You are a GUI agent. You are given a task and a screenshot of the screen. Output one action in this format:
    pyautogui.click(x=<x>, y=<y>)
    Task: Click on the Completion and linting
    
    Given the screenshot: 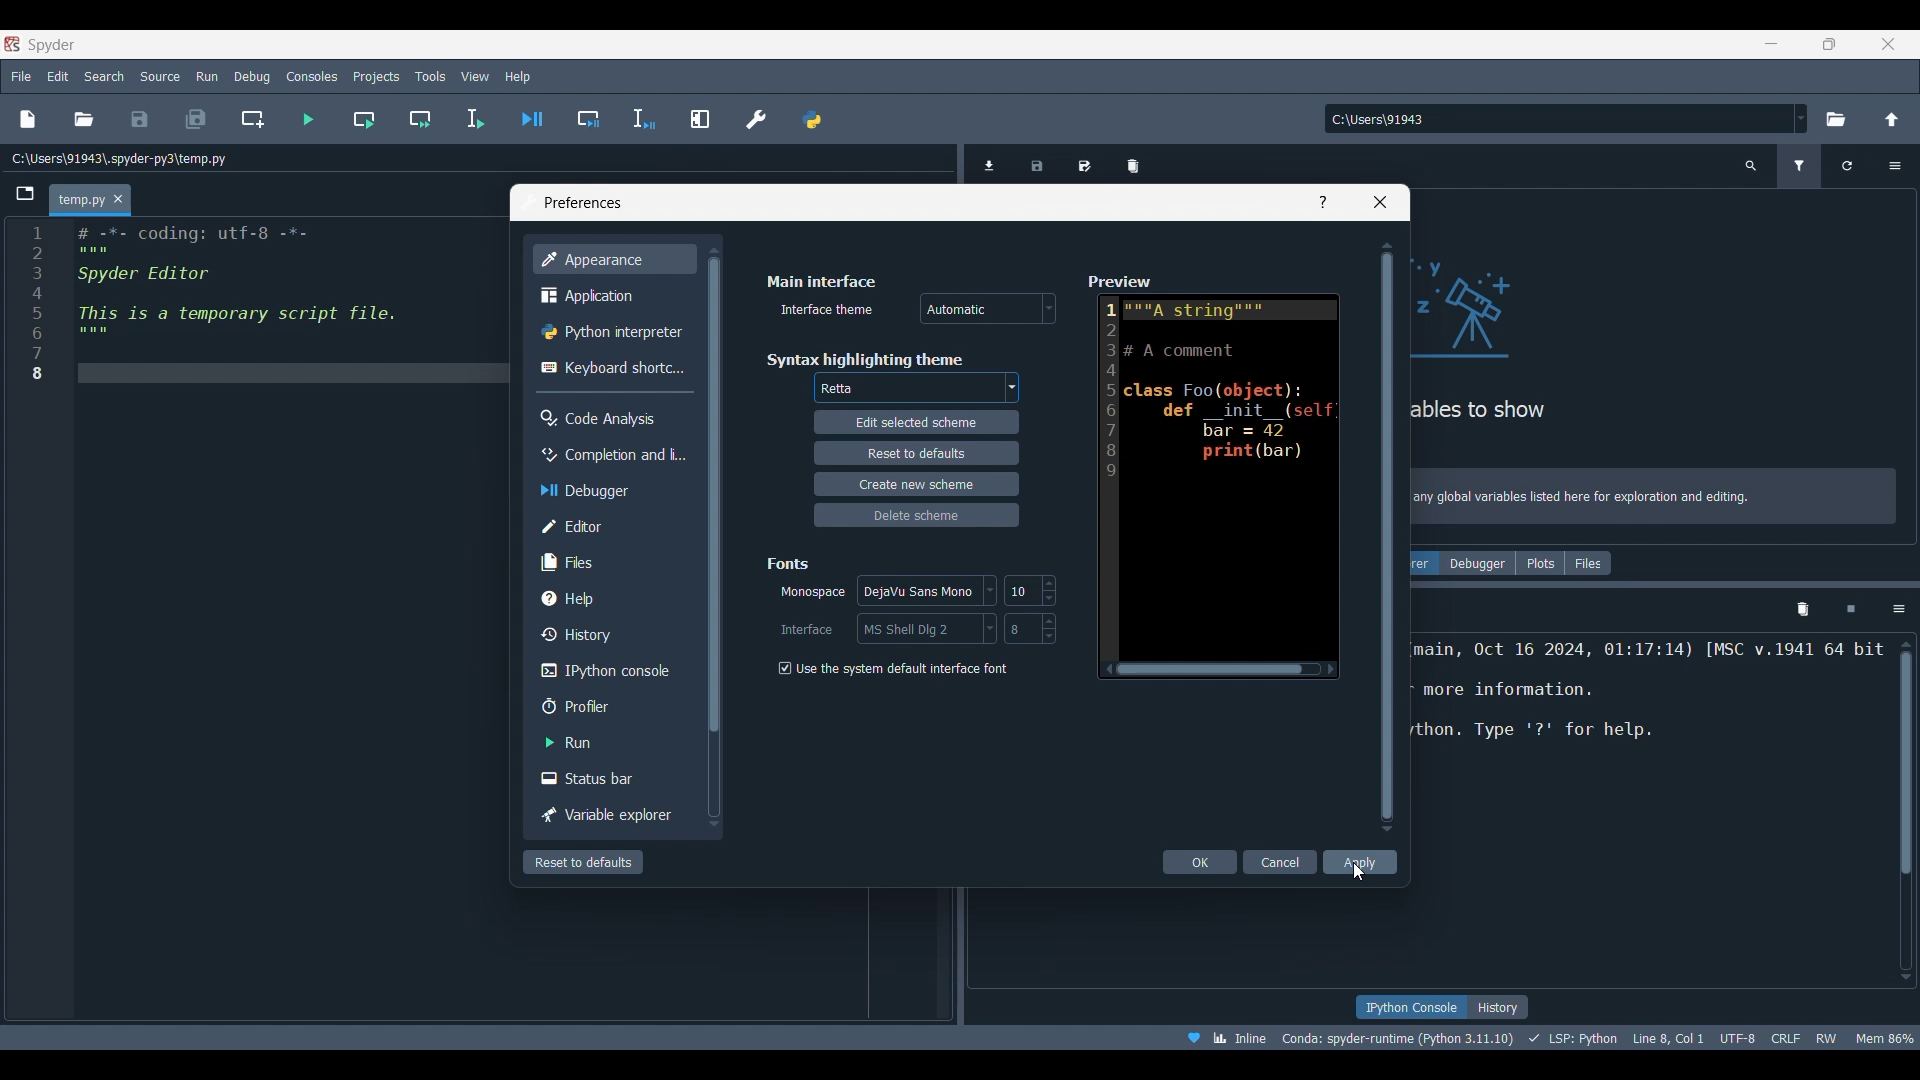 What is the action you would take?
    pyautogui.click(x=610, y=454)
    